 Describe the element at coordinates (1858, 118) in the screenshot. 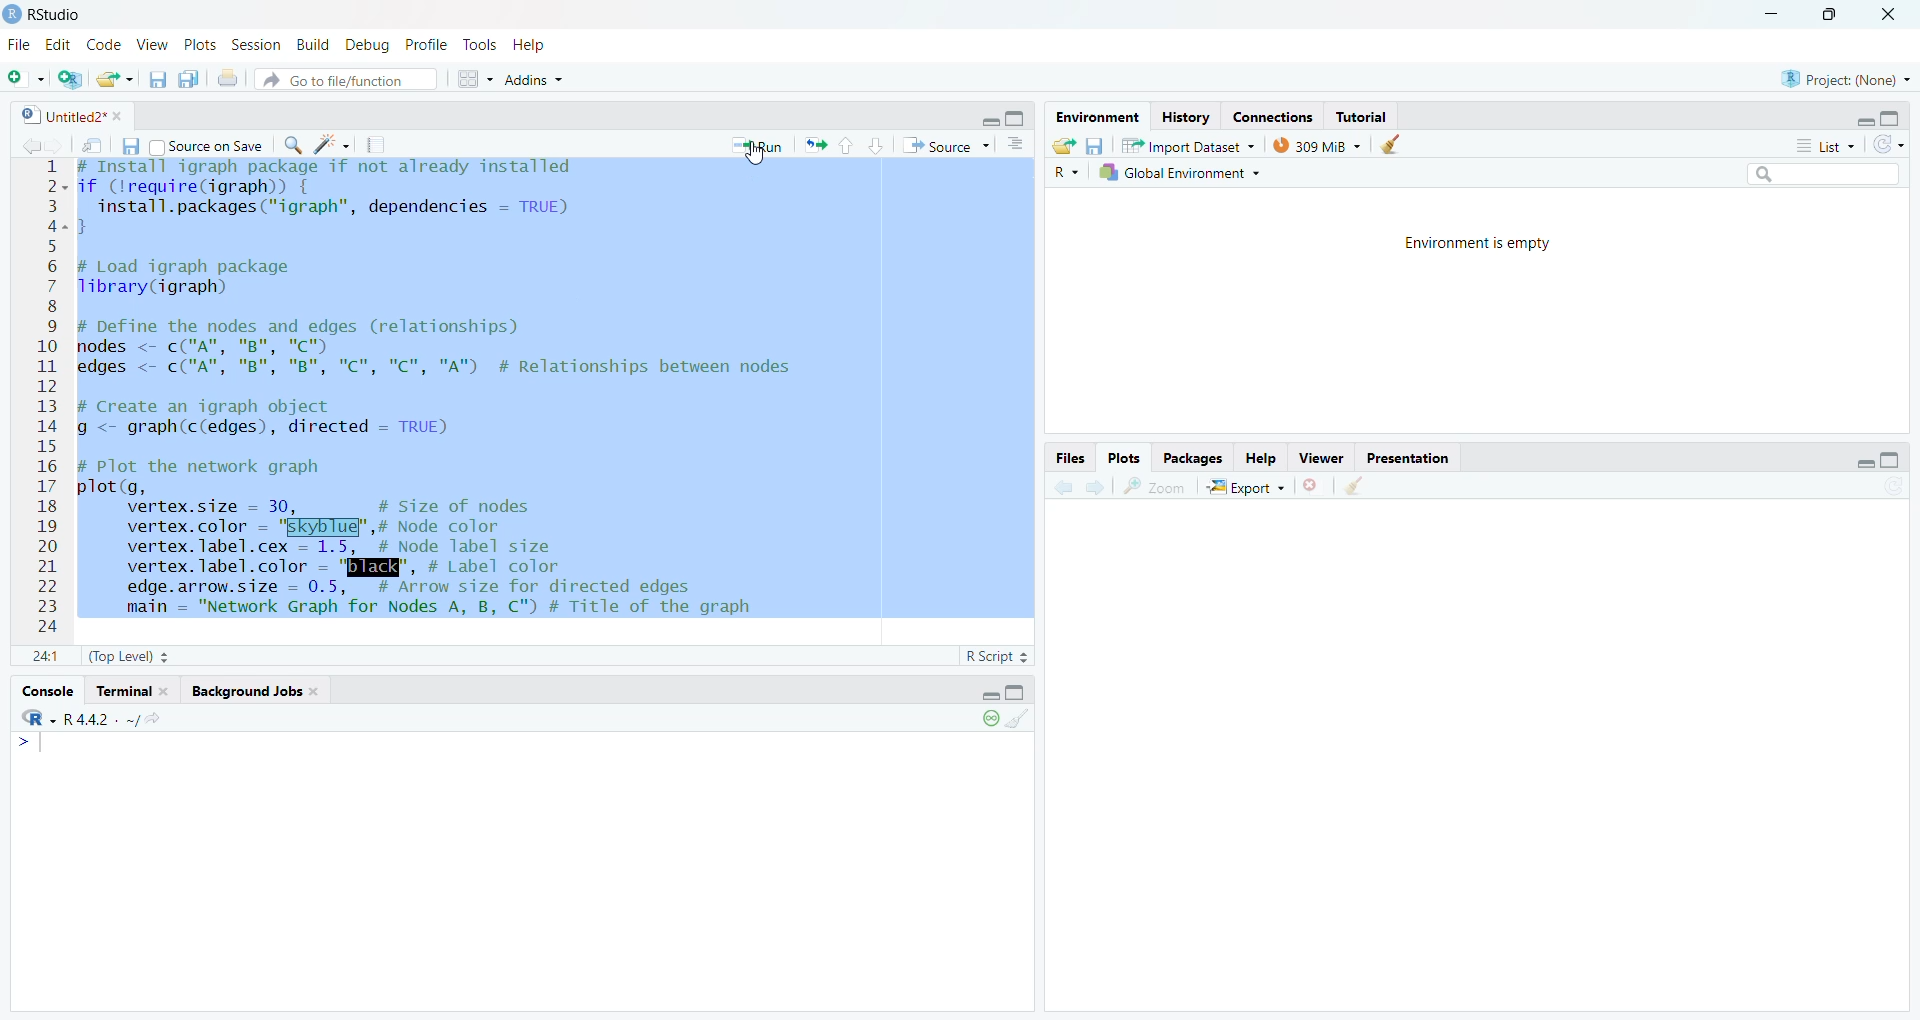

I see `minimise` at that location.